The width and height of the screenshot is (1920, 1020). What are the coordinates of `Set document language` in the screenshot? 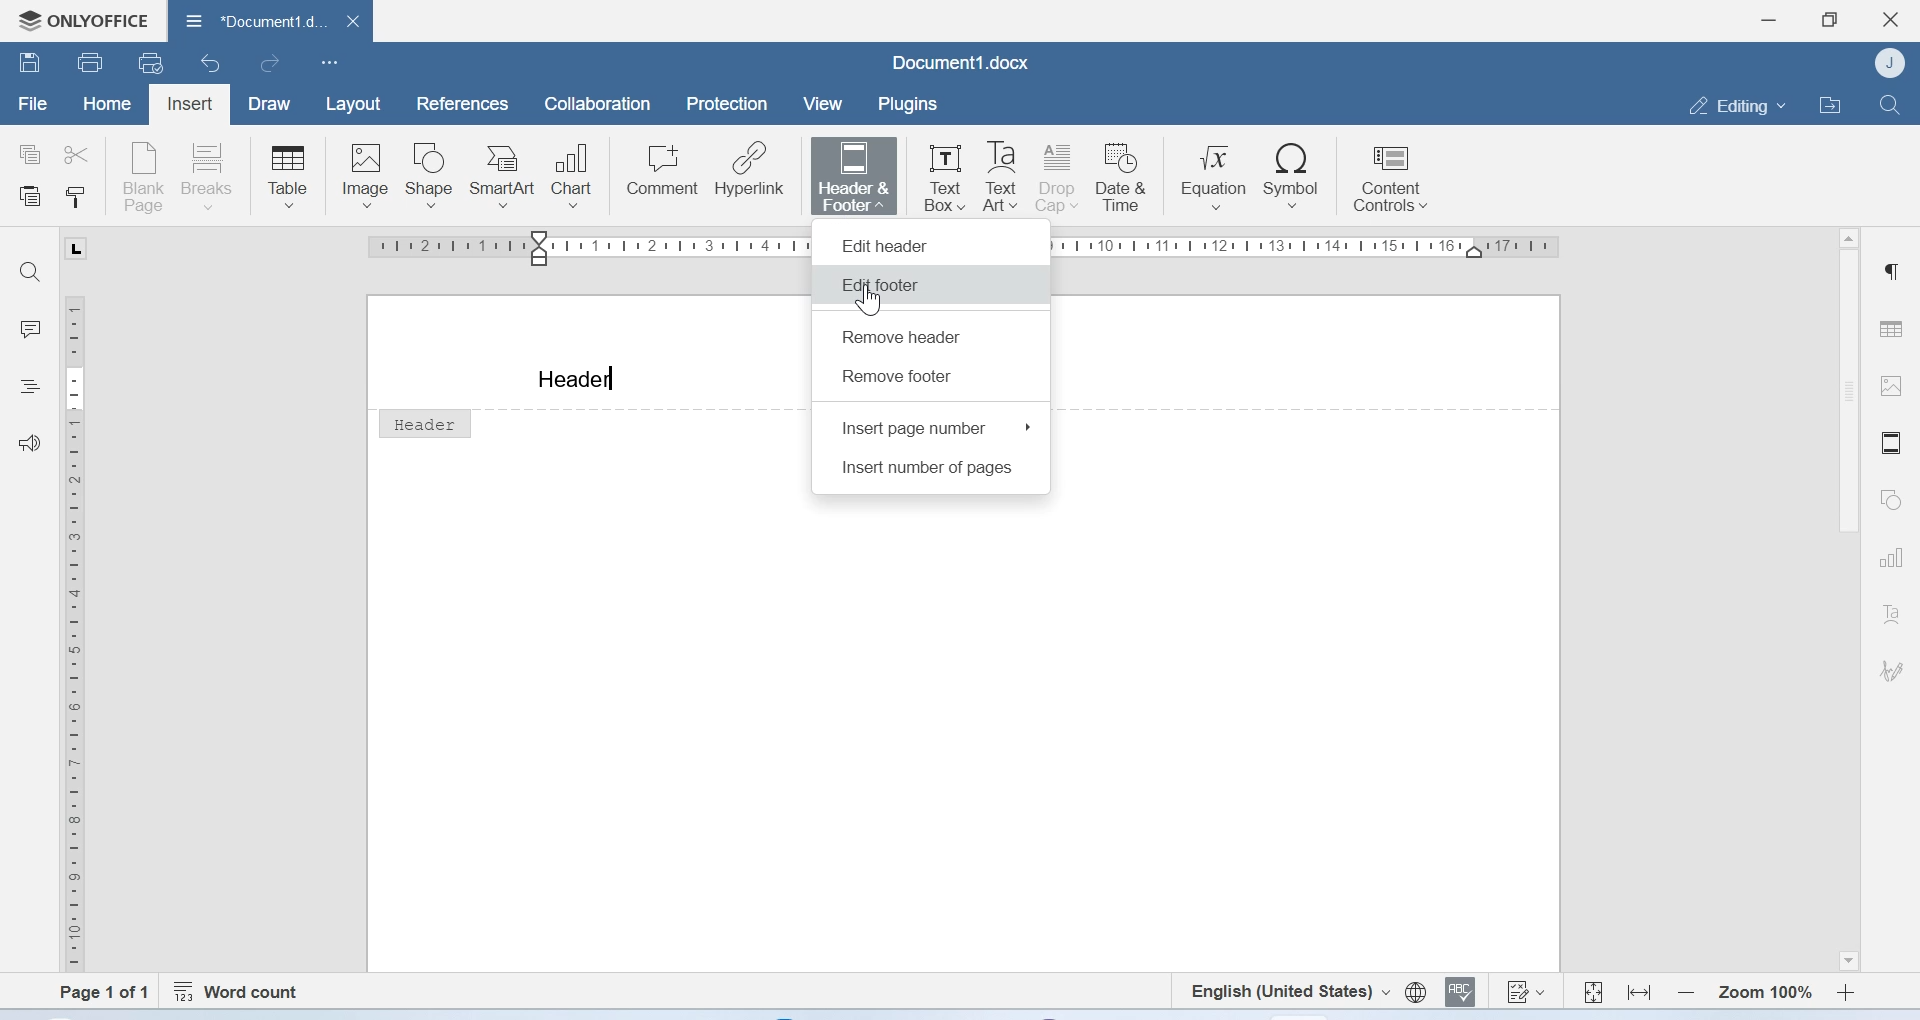 It's located at (1415, 993).